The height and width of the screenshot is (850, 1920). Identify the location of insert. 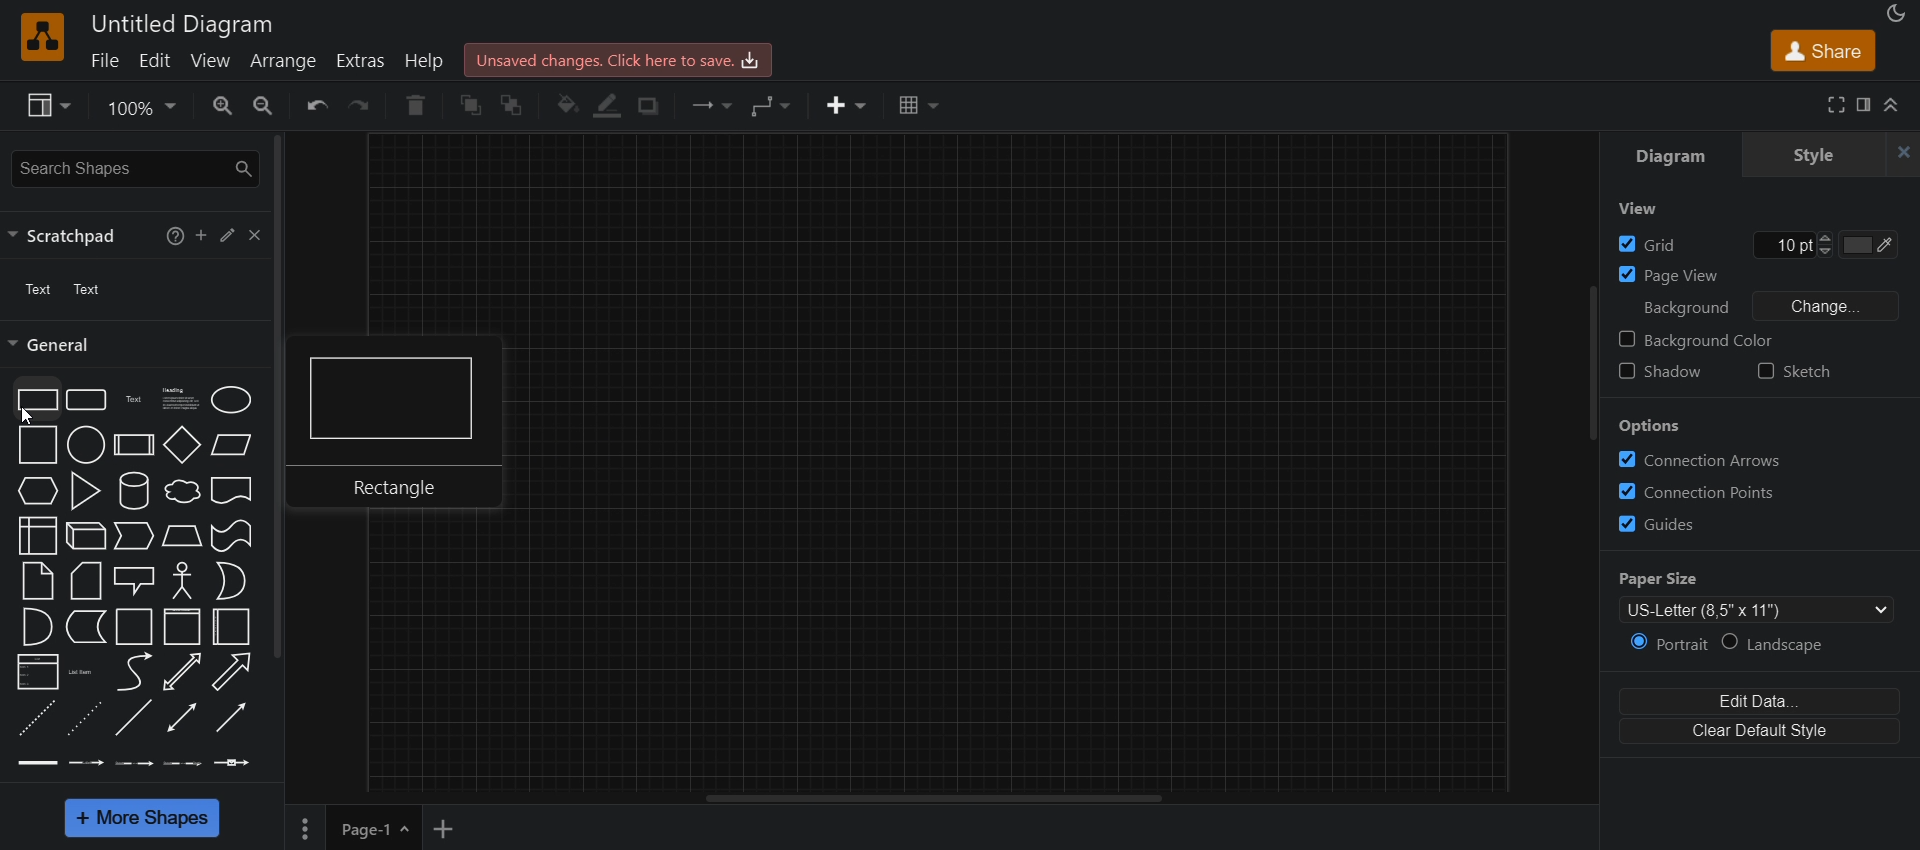
(844, 107).